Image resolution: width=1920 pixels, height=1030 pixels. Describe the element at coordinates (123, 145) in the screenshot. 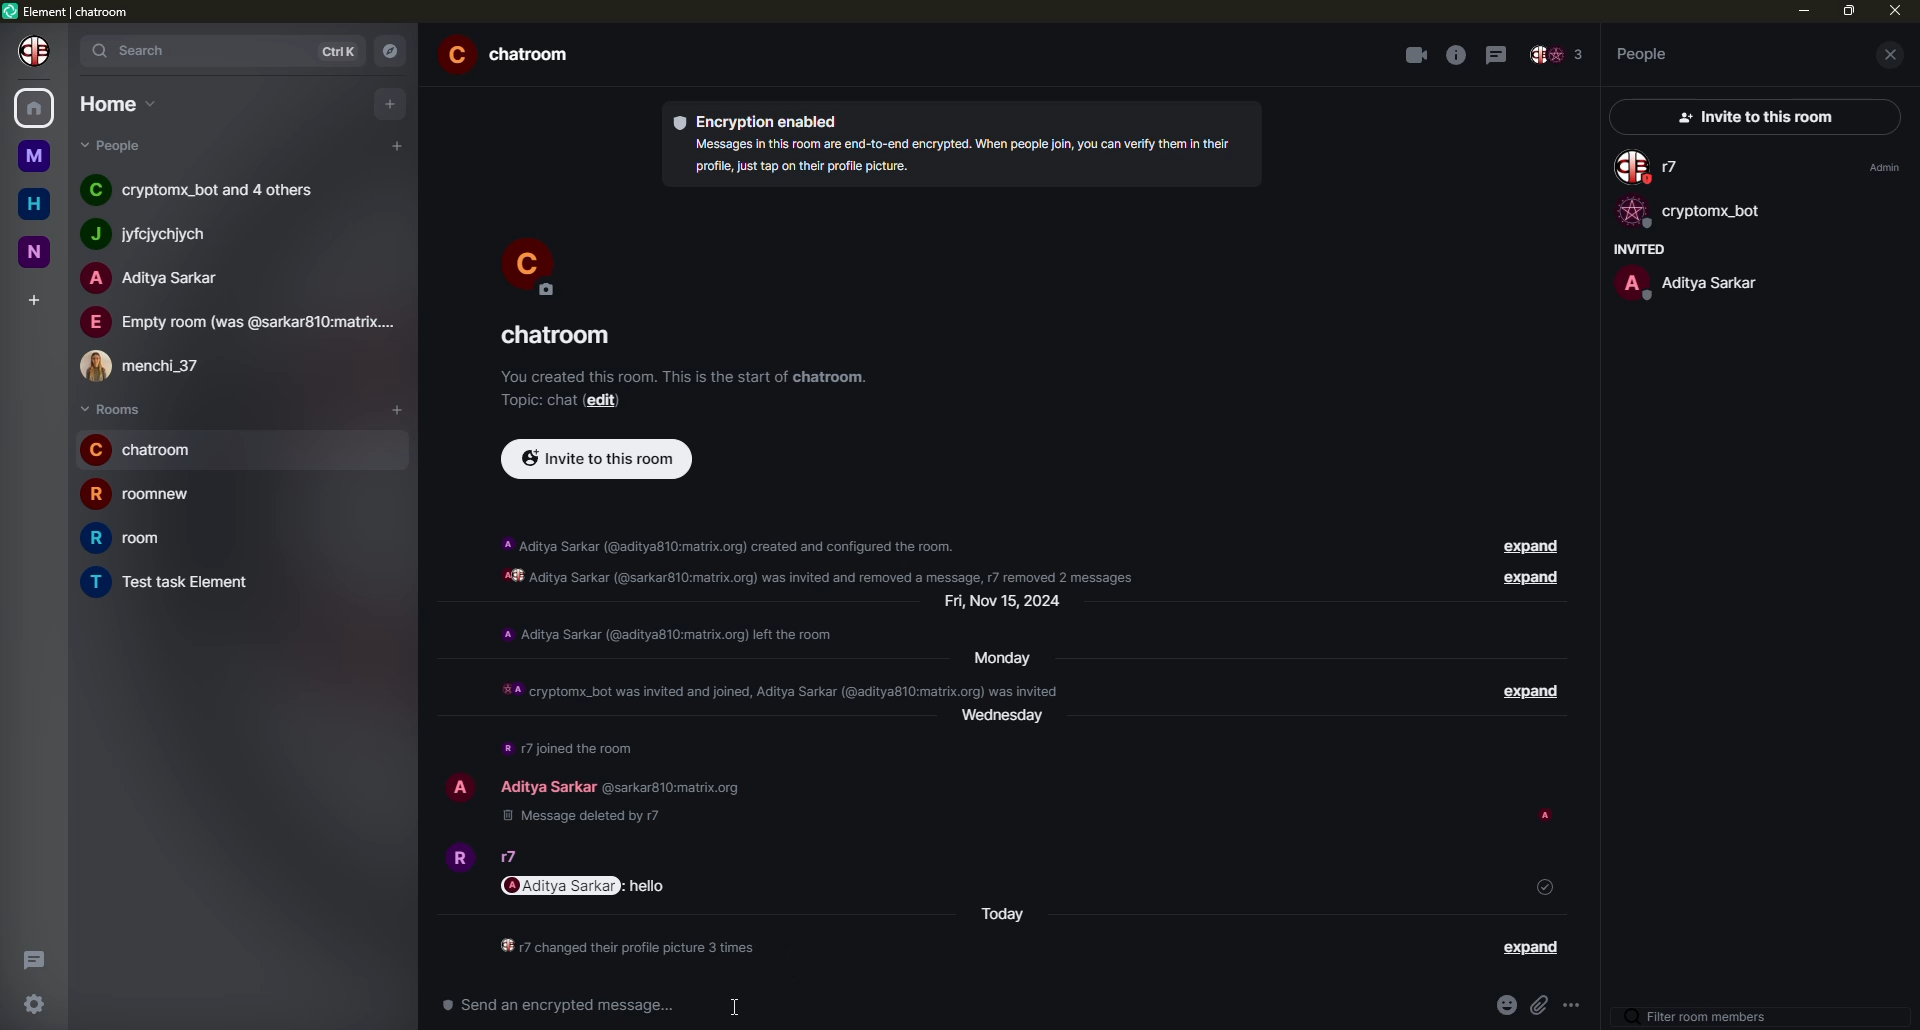

I see `people` at that location.